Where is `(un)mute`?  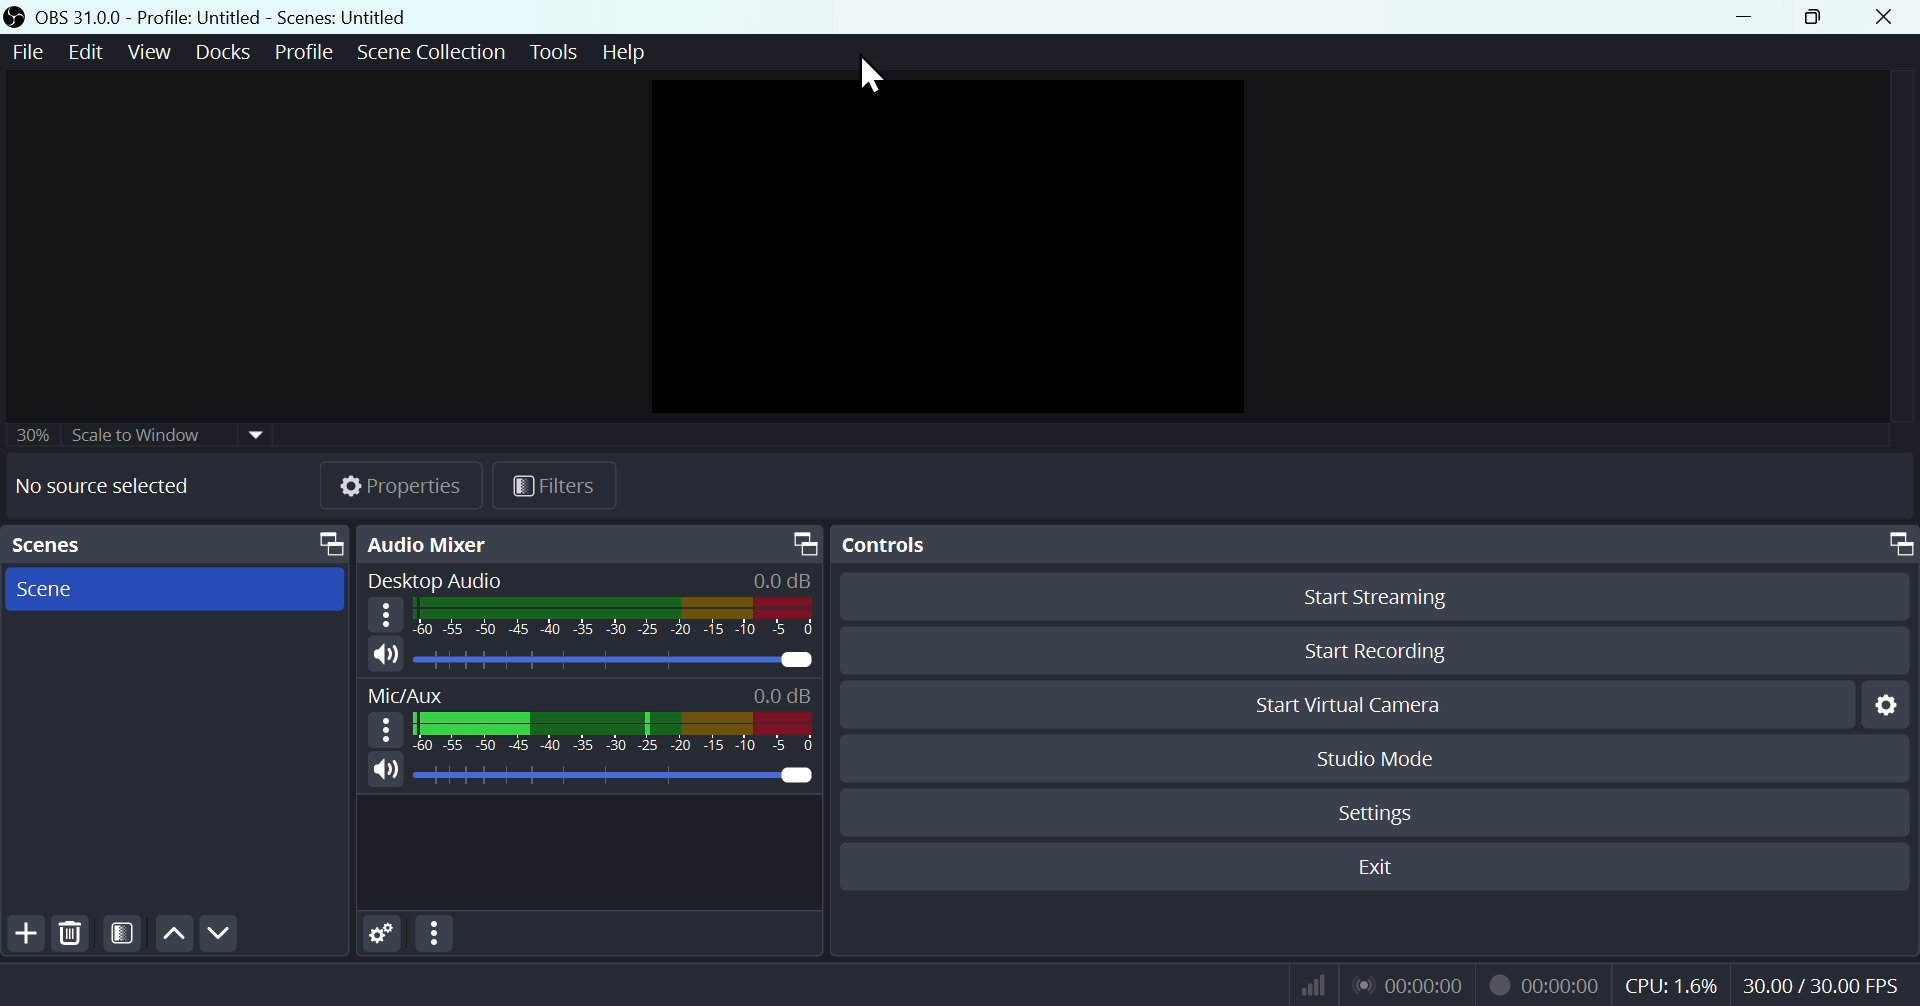
(un)mute is located at coordinates (387, 772).